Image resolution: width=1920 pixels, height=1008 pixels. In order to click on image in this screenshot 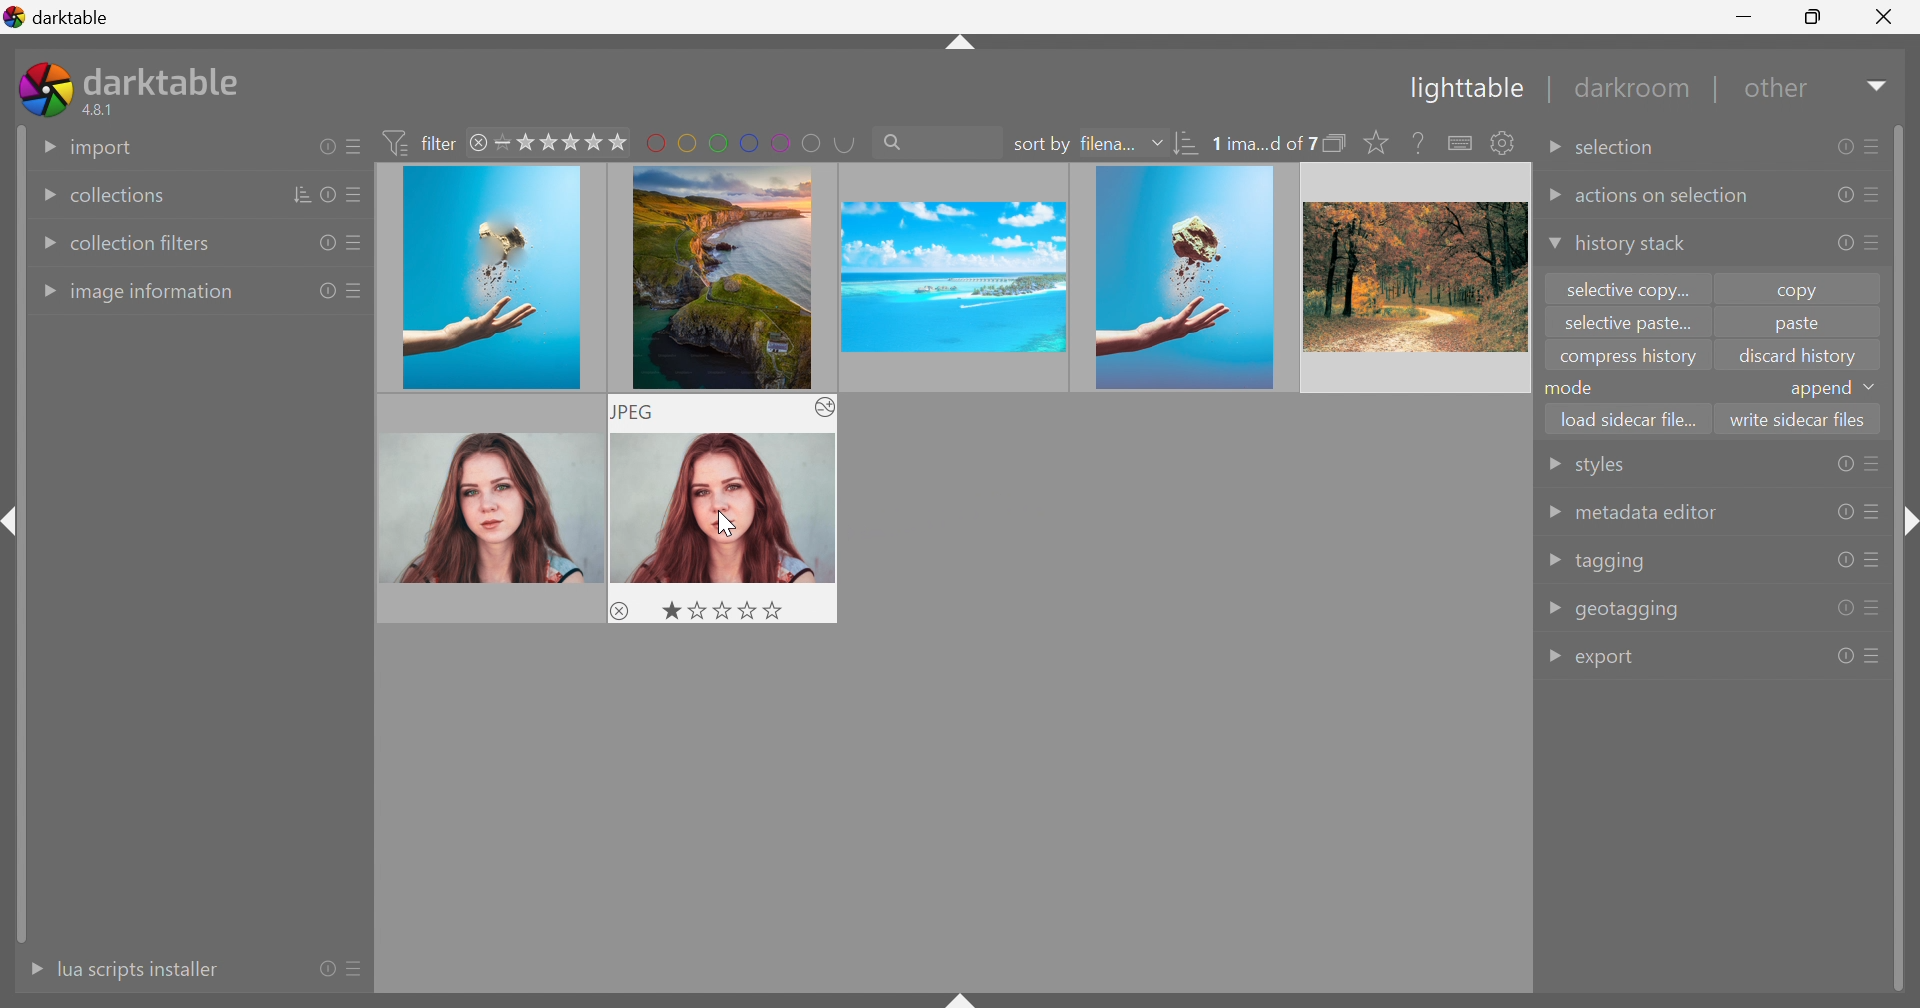, I will do `click(488, 508)`.